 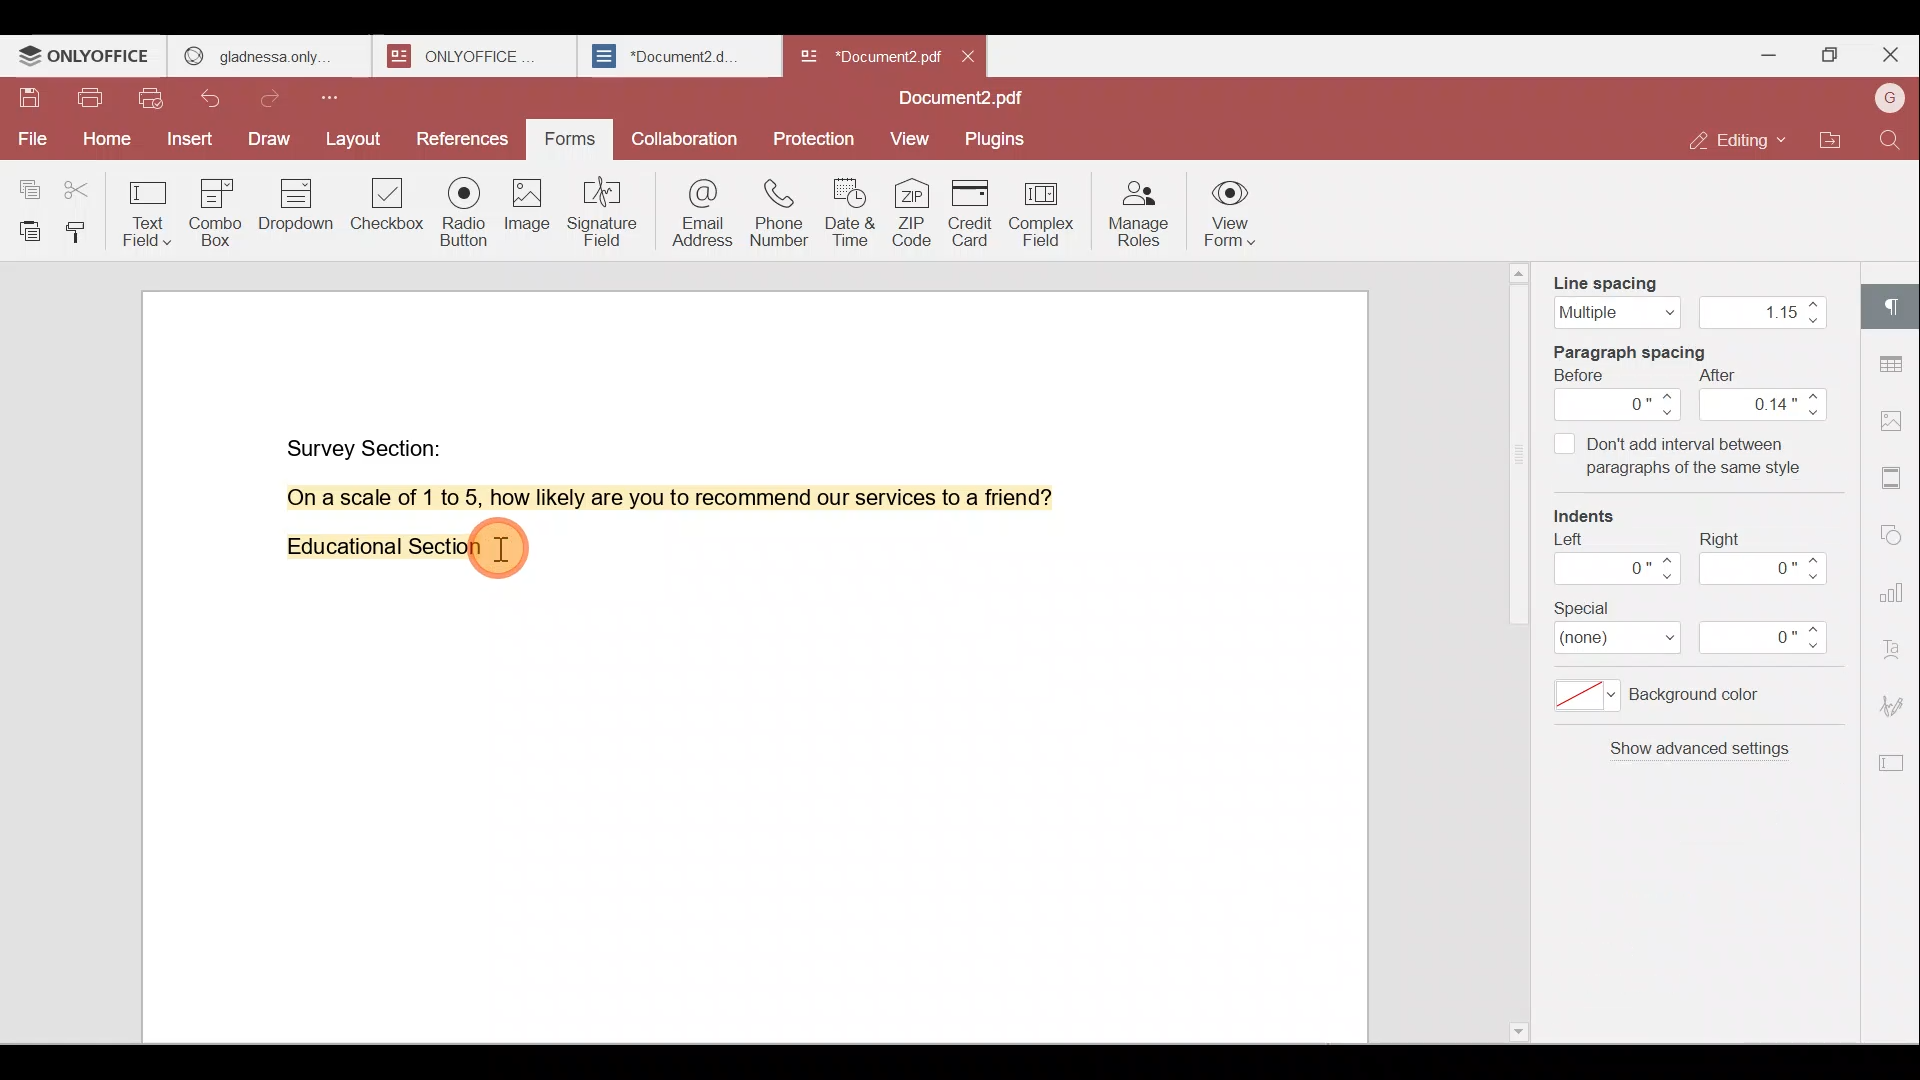 I want to click on Dropdown, so click(x=299, y=204).